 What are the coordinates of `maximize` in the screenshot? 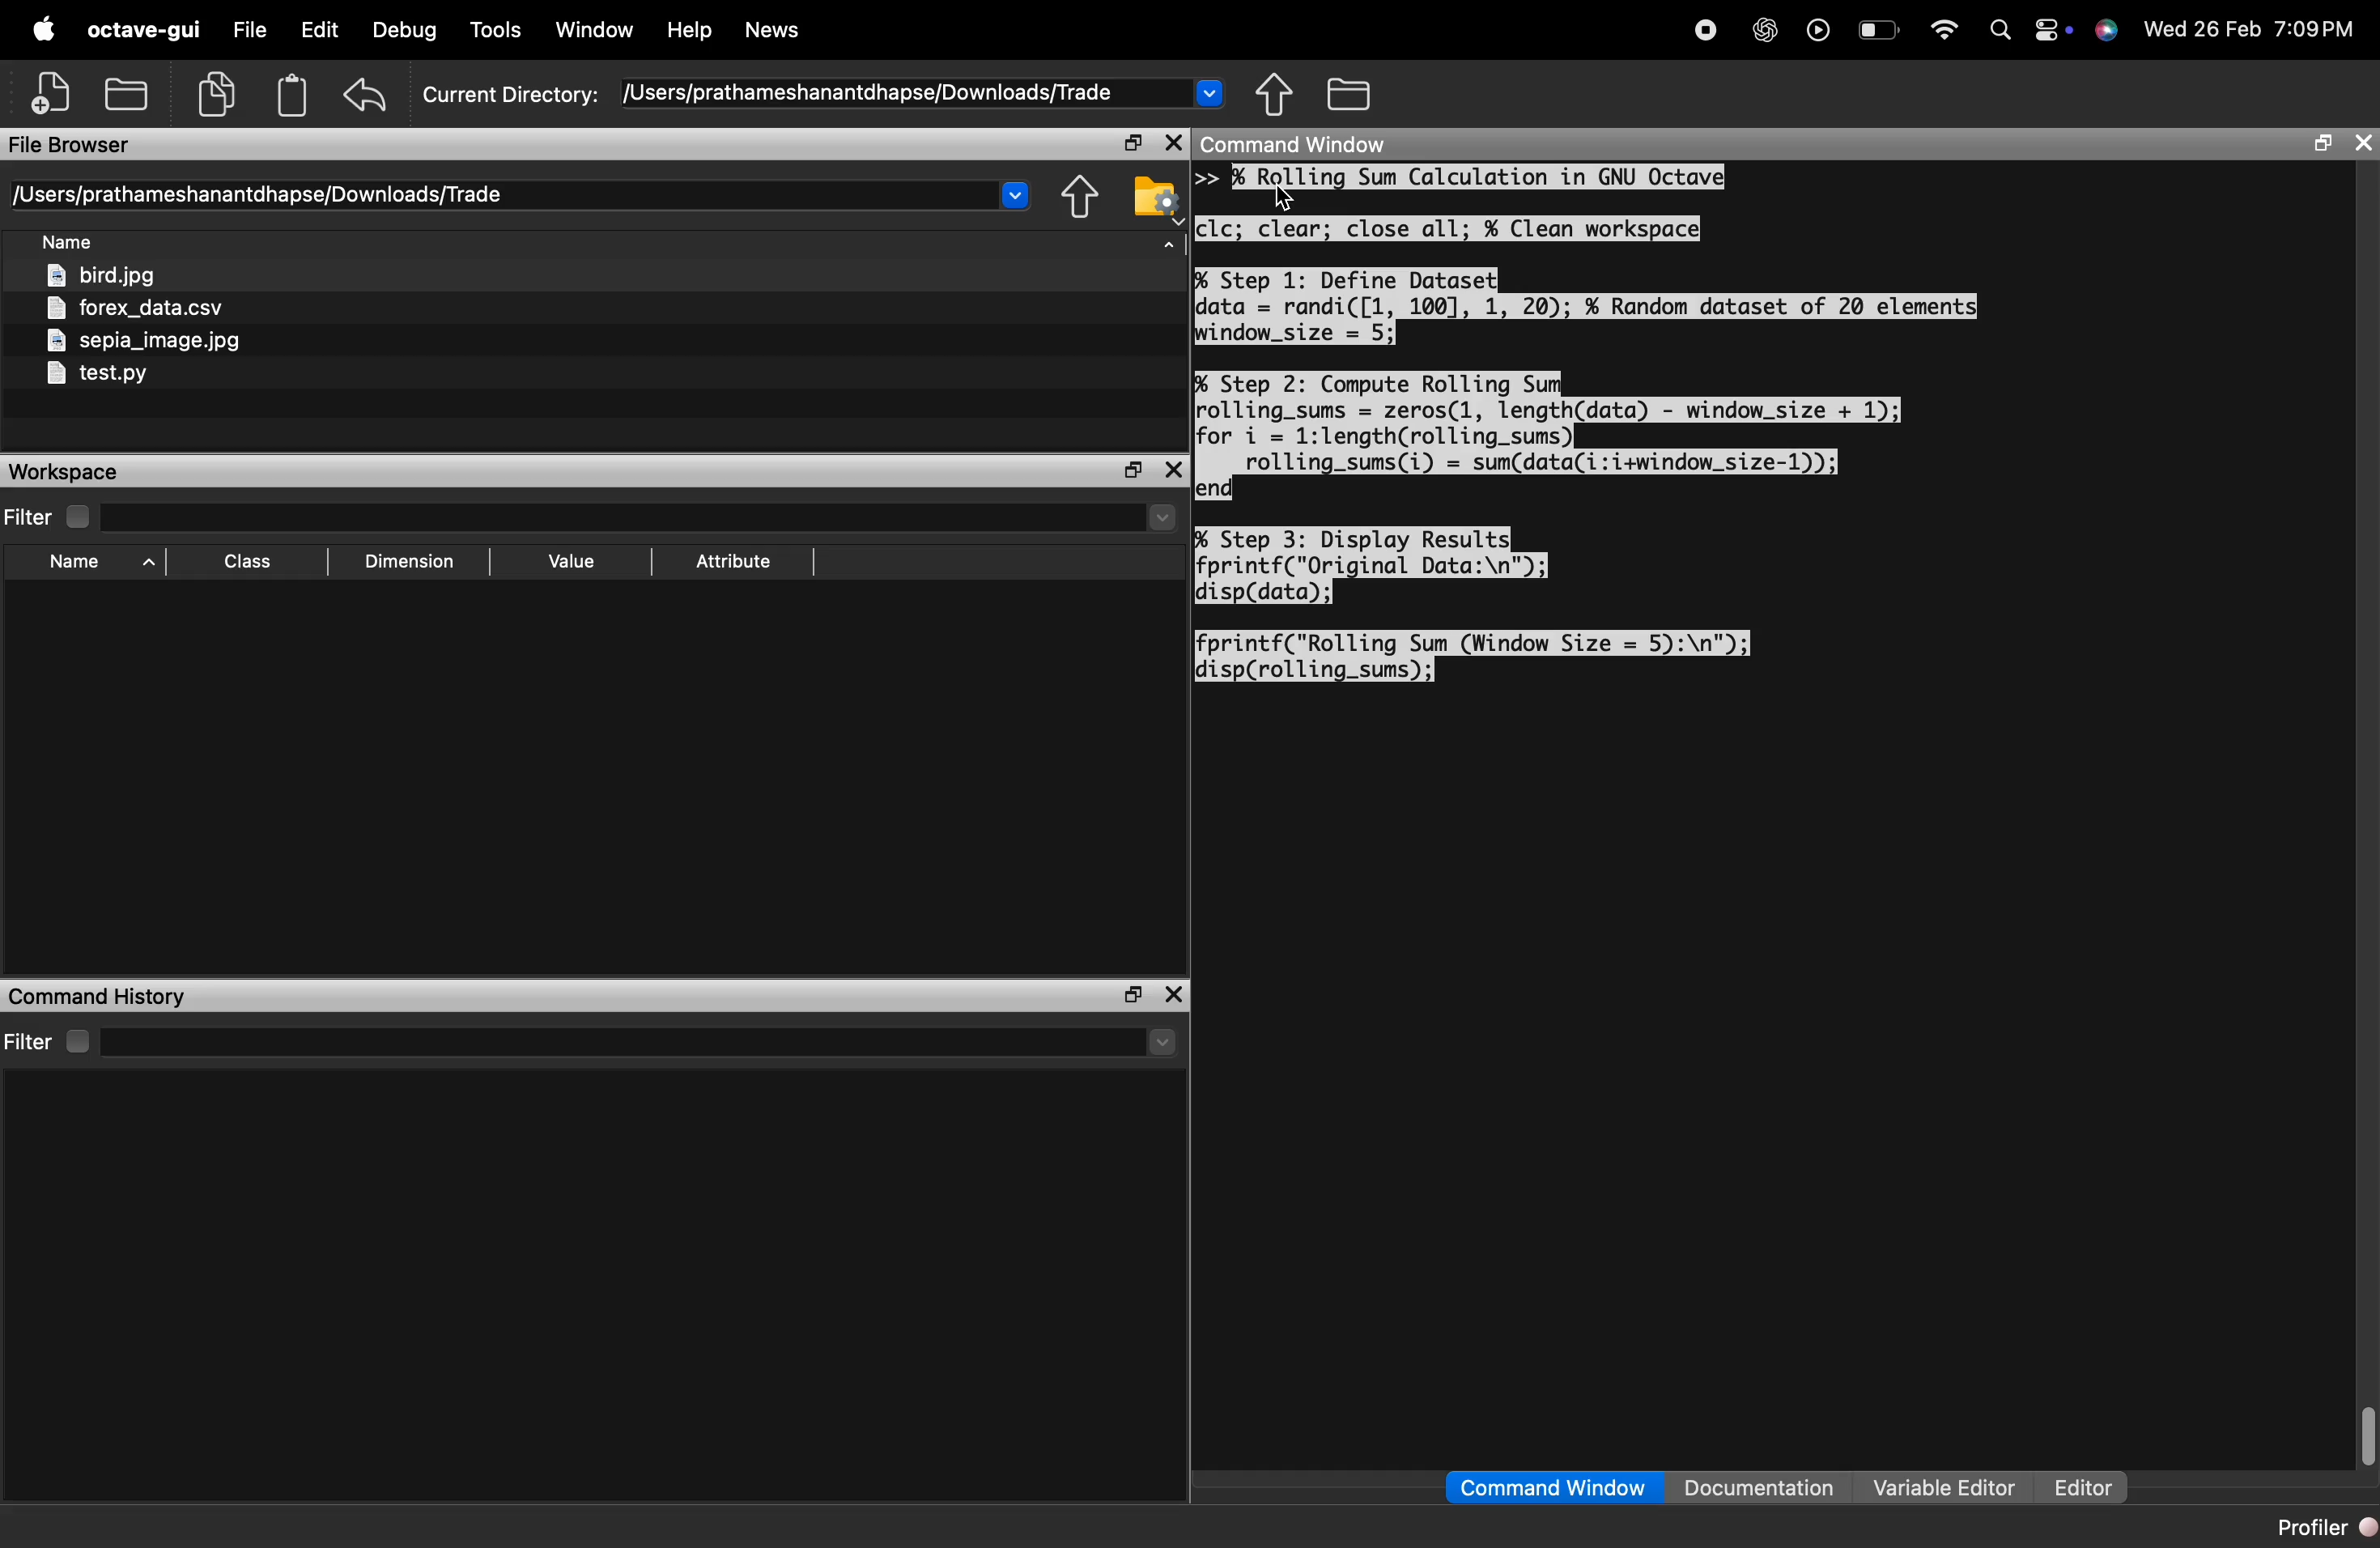 It's located at (1130, 996).